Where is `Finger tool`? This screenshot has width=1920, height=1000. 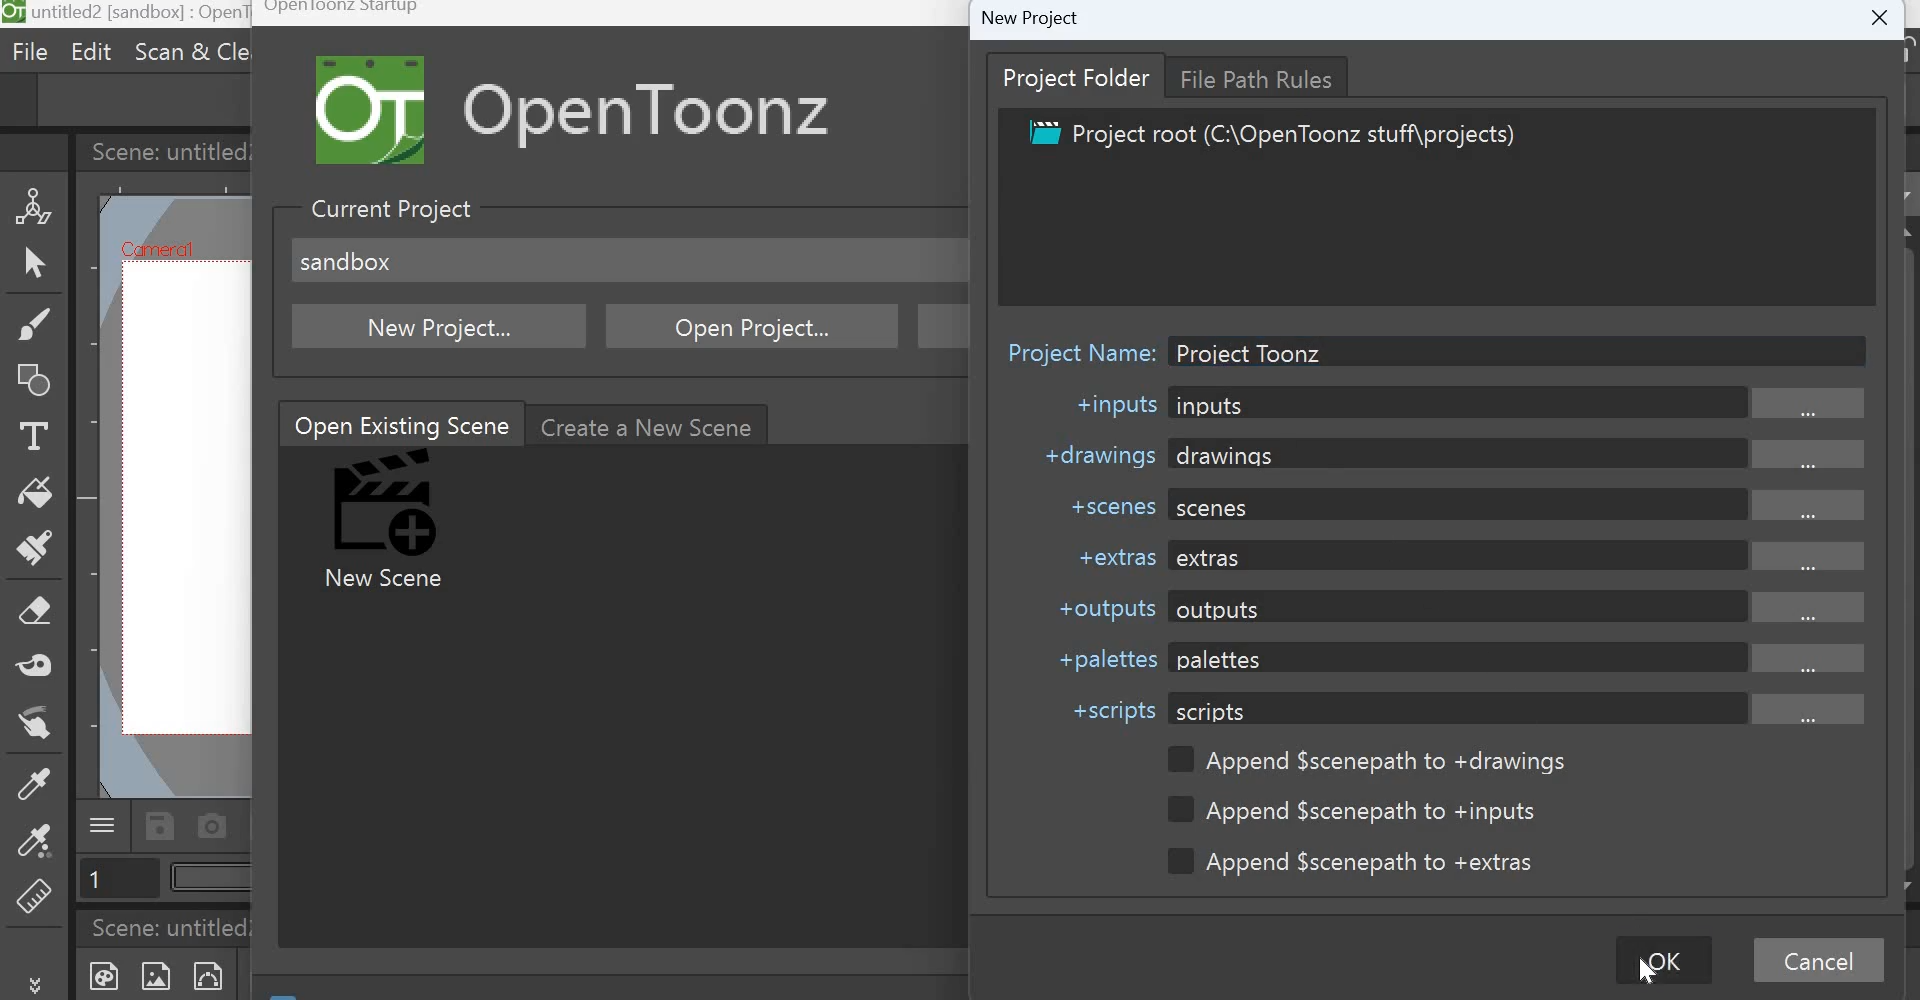
Finger tool is located at coordinates (42, 730).